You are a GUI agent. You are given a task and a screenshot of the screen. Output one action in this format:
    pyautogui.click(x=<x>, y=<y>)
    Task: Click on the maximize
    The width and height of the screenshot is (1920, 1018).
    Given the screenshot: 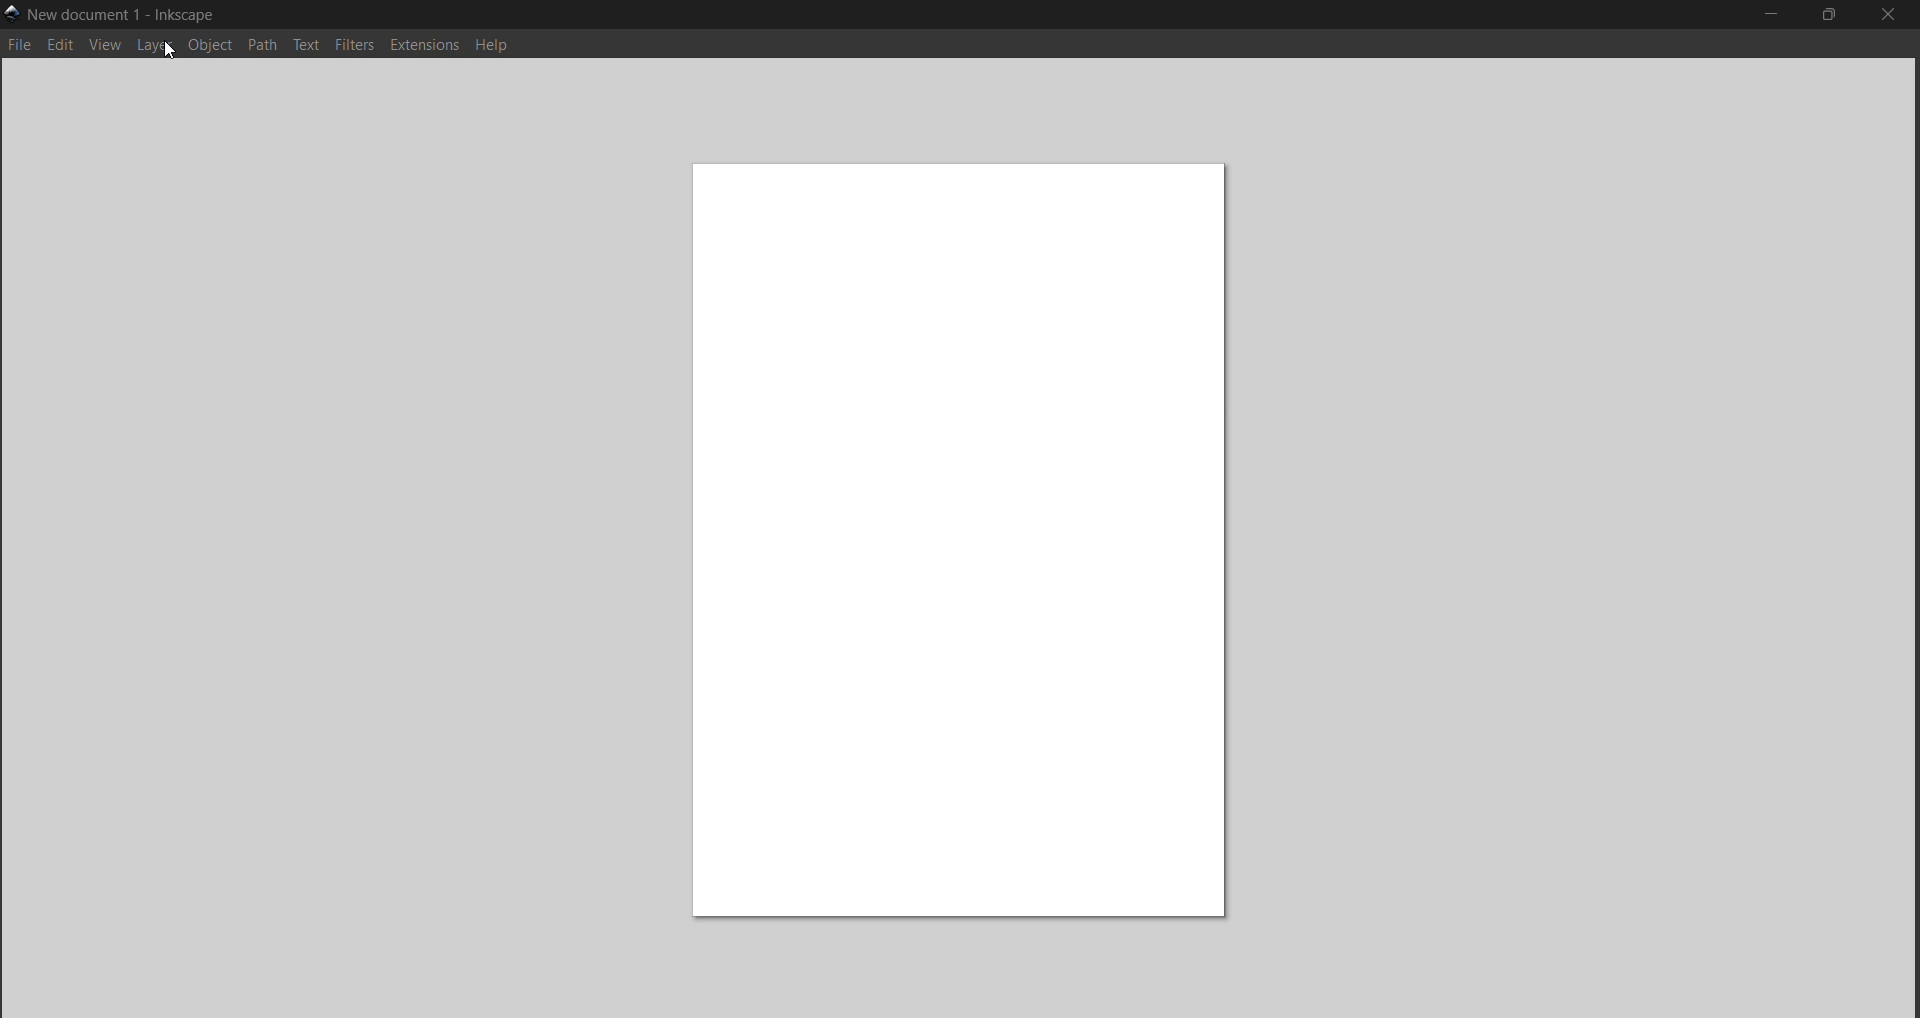 What is the action you would take?
    pyautogui.click(x=1829, y=17)
    